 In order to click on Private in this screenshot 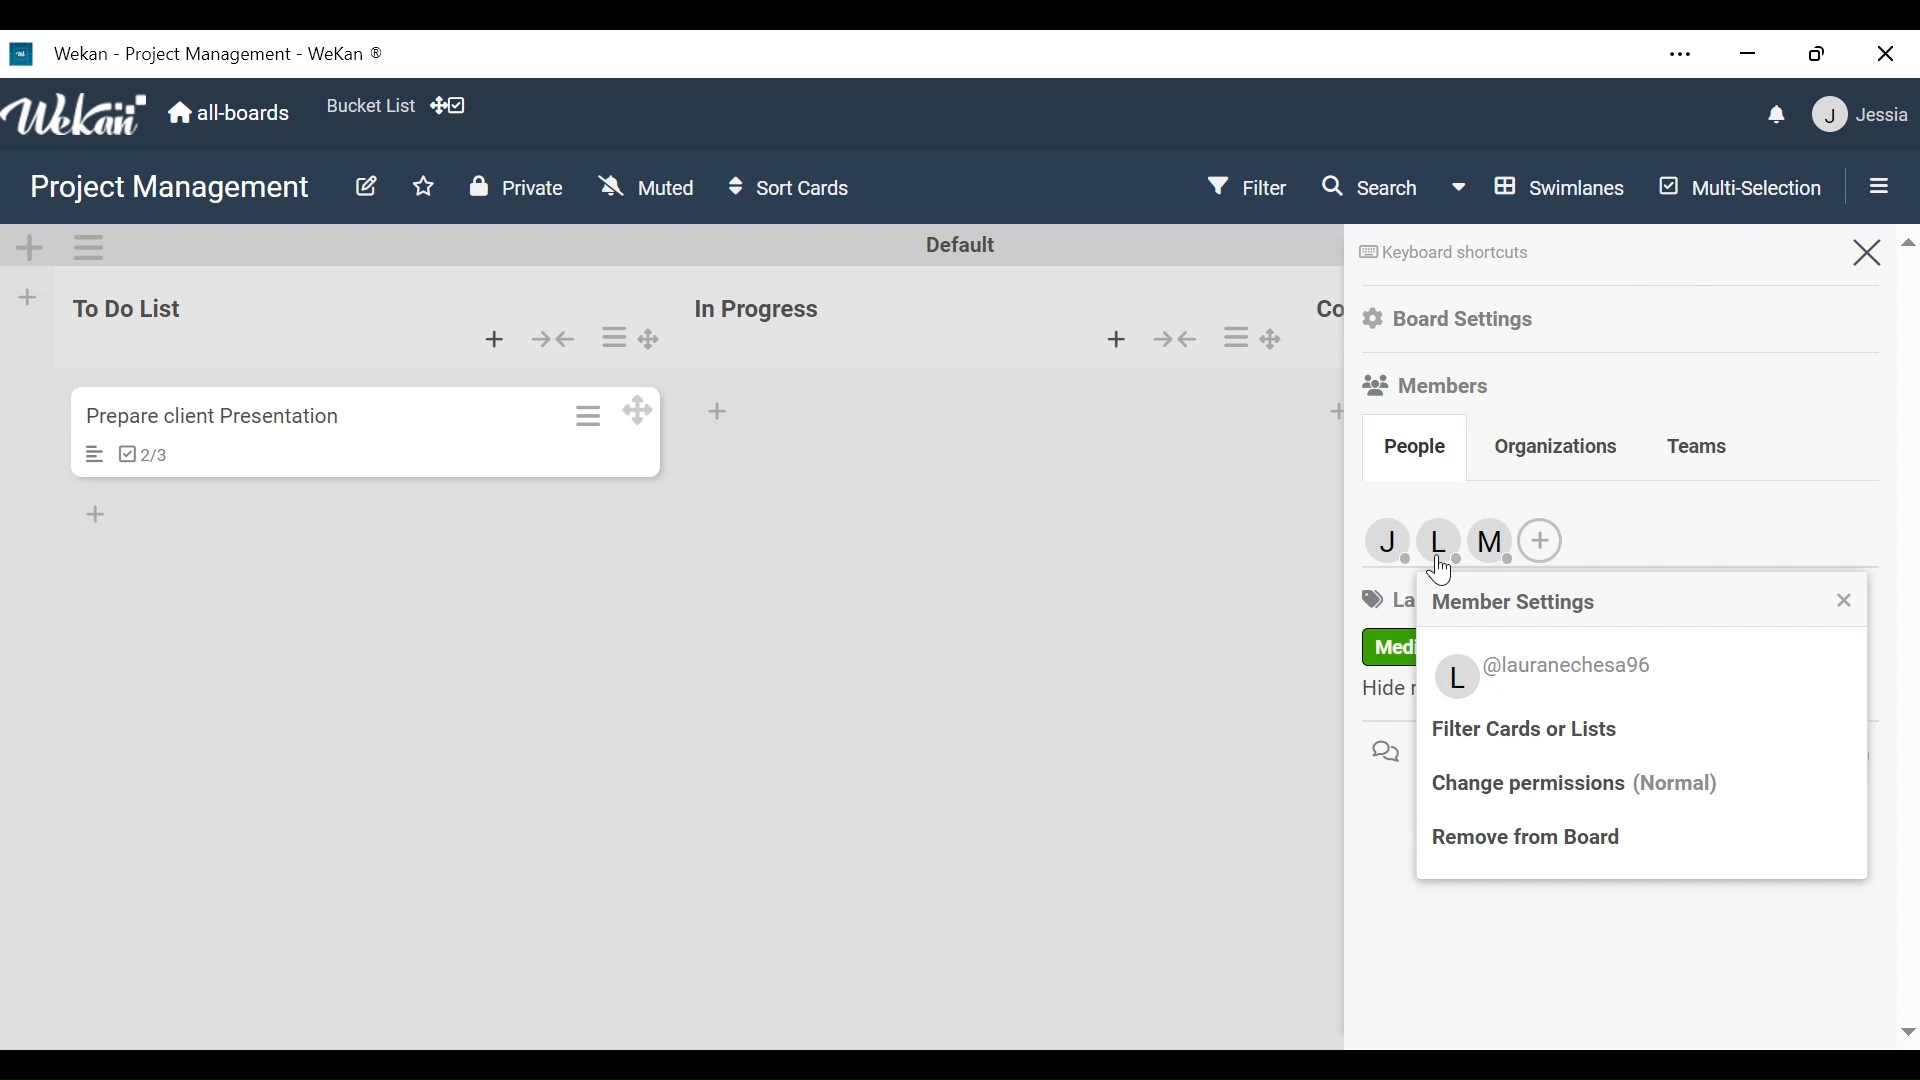, I will do `click(515, 187)`.